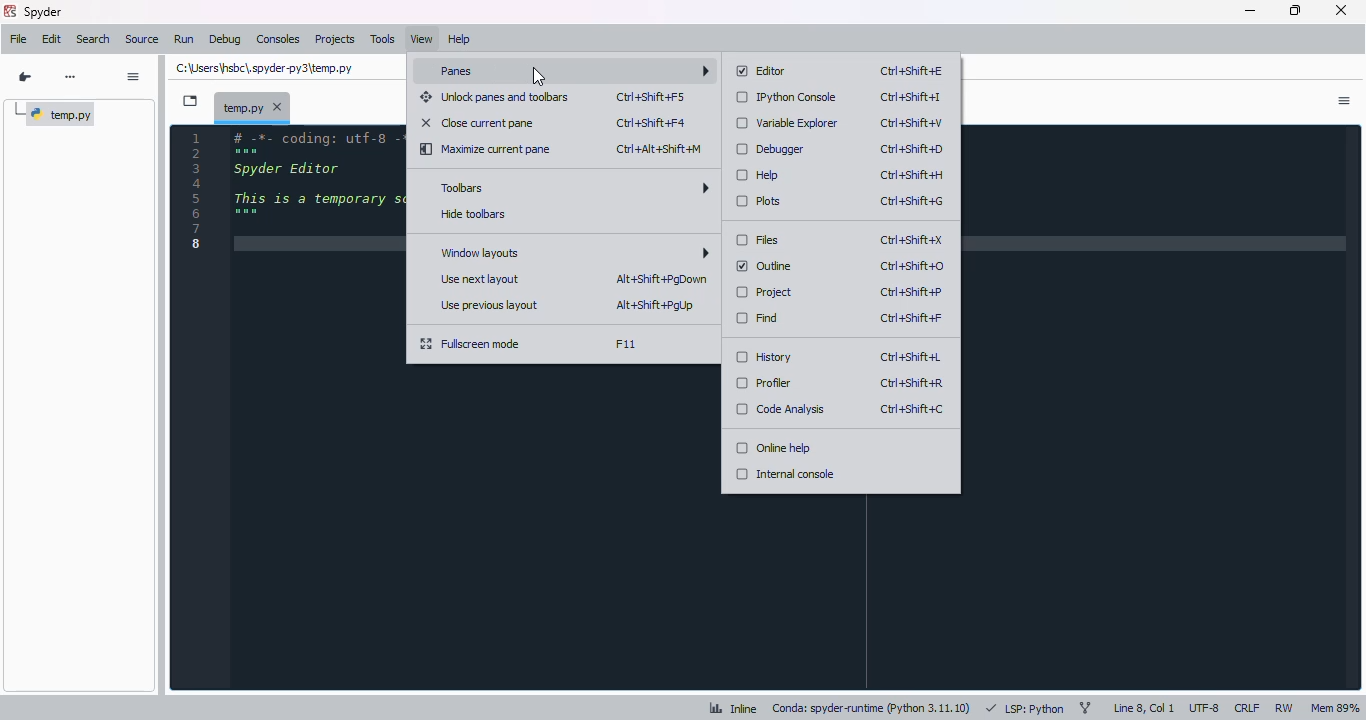 This screenshot has height=720, width=1366. Describe the element at coordinates (912, 175) in the screenshot. I see `shortcut for help` at that location.